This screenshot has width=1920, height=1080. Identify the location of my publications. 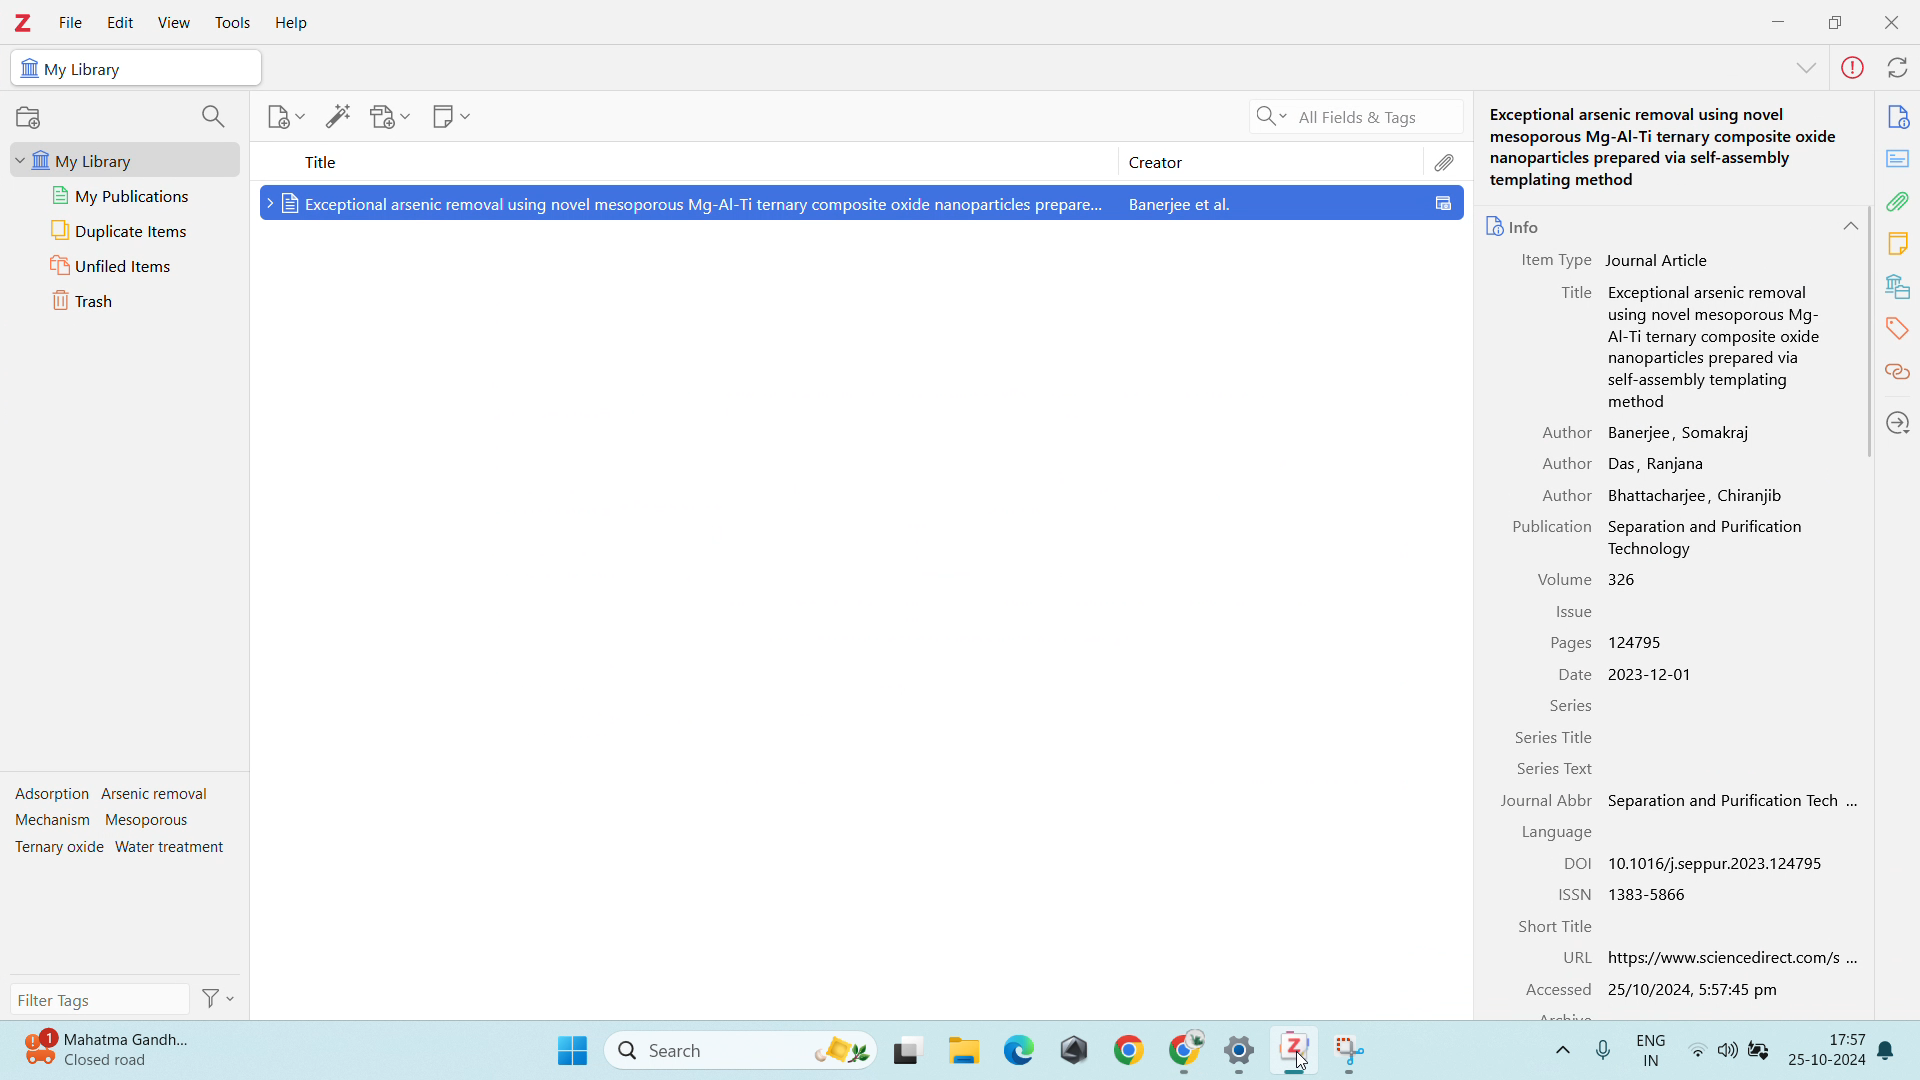
(124, 196).